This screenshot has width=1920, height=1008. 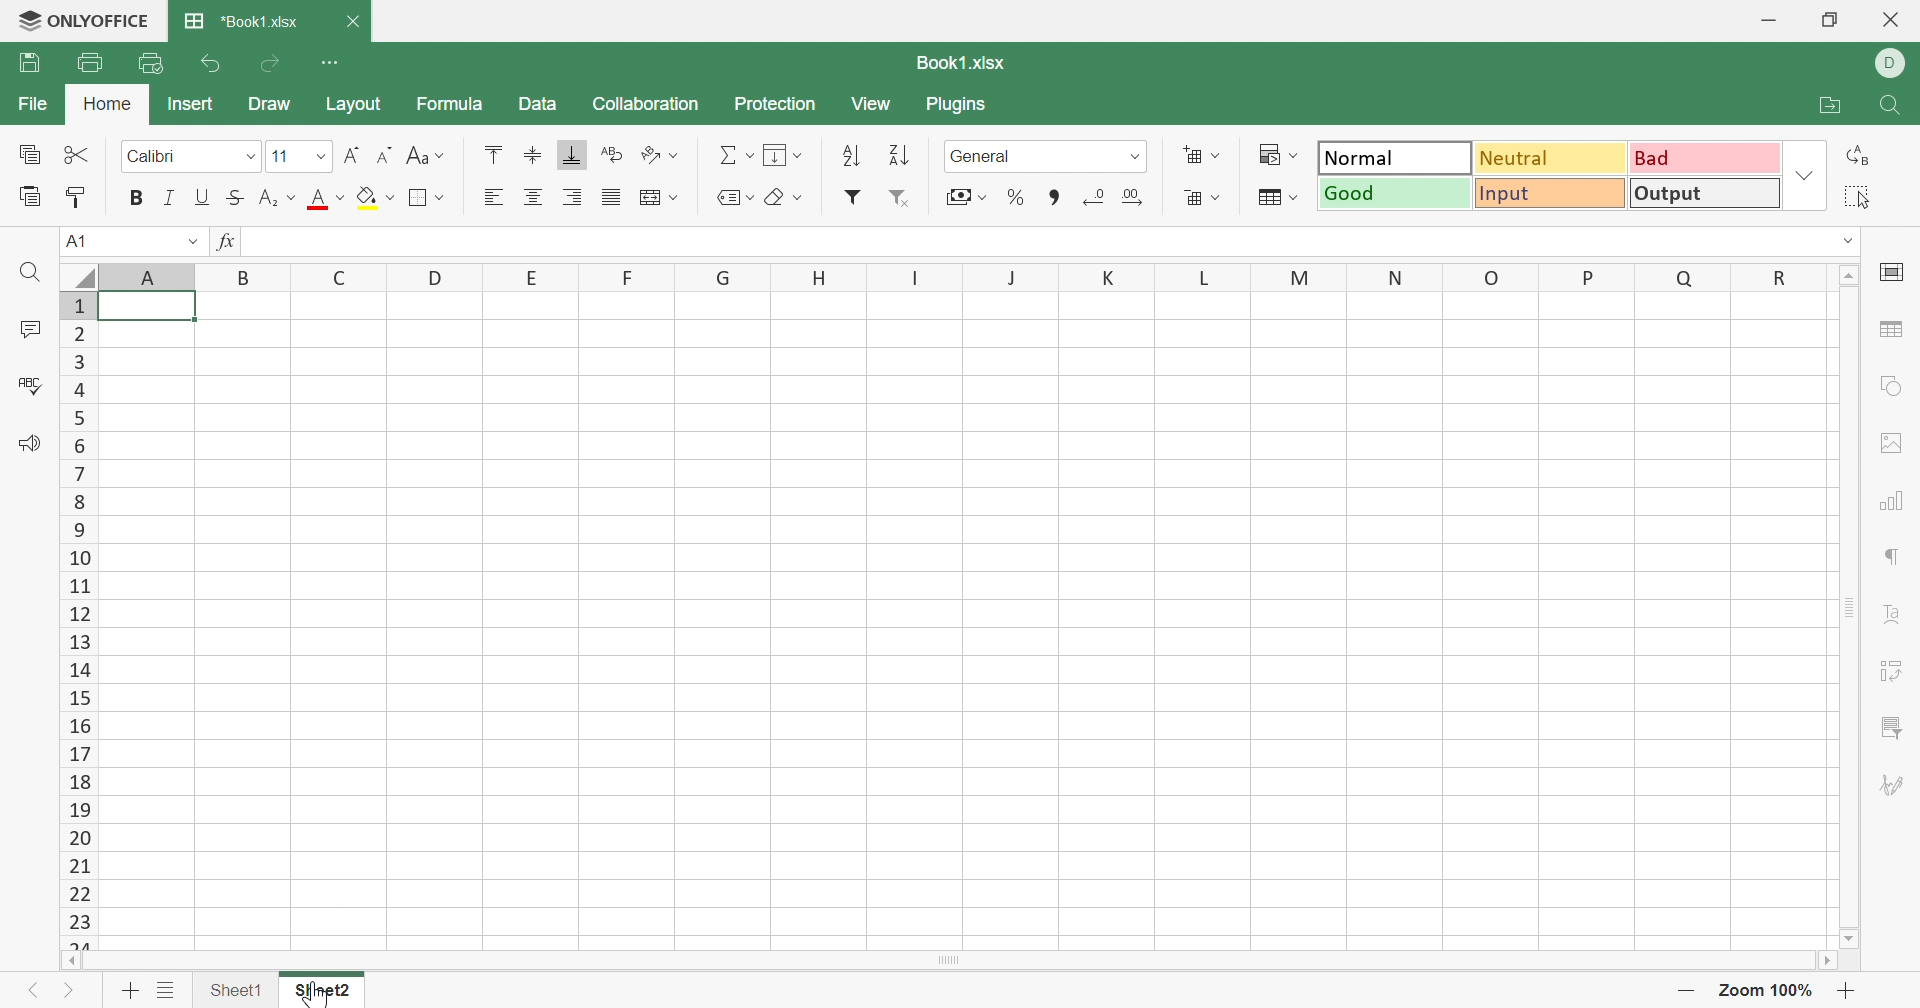 I want to click on Feedback & Support, so click(x=33, y=444).